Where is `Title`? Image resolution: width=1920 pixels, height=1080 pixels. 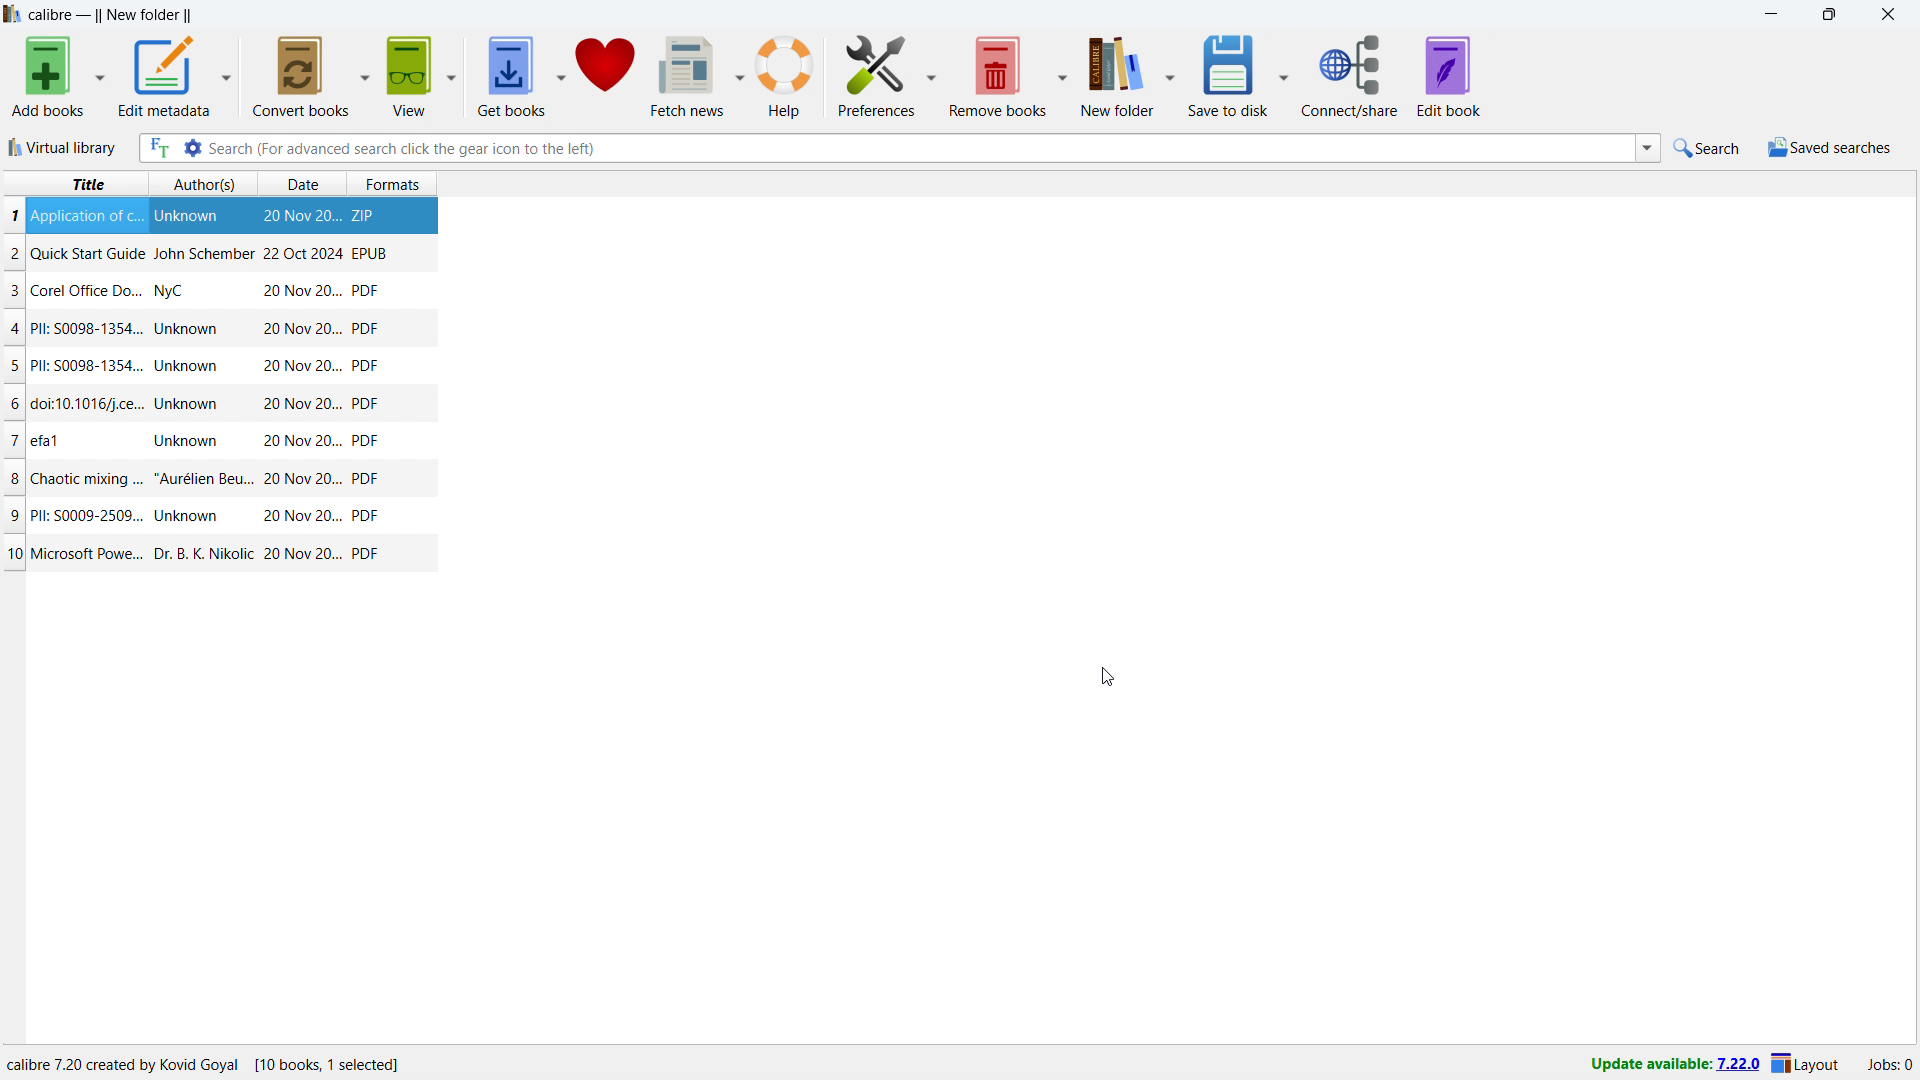
Title is located at coordinates (90, 405).